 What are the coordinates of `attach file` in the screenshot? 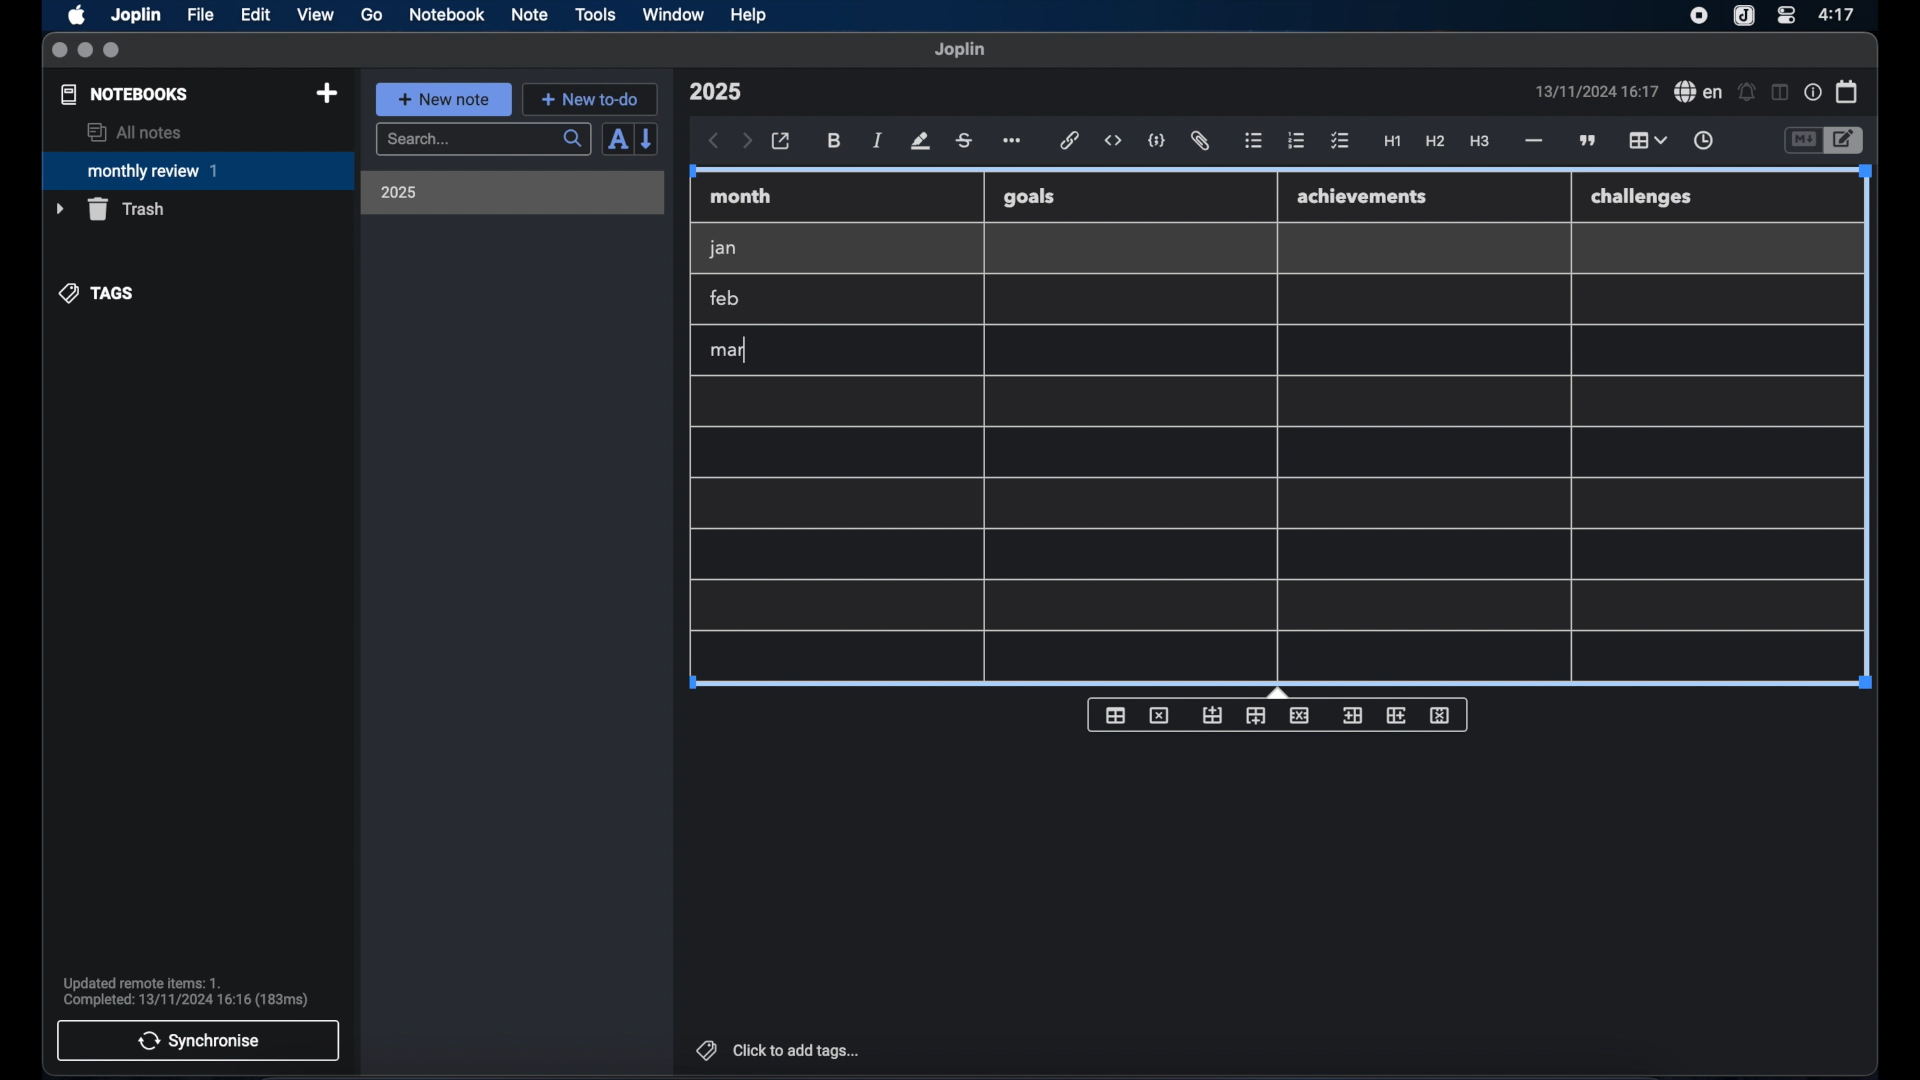 It's located at (1200, 141).